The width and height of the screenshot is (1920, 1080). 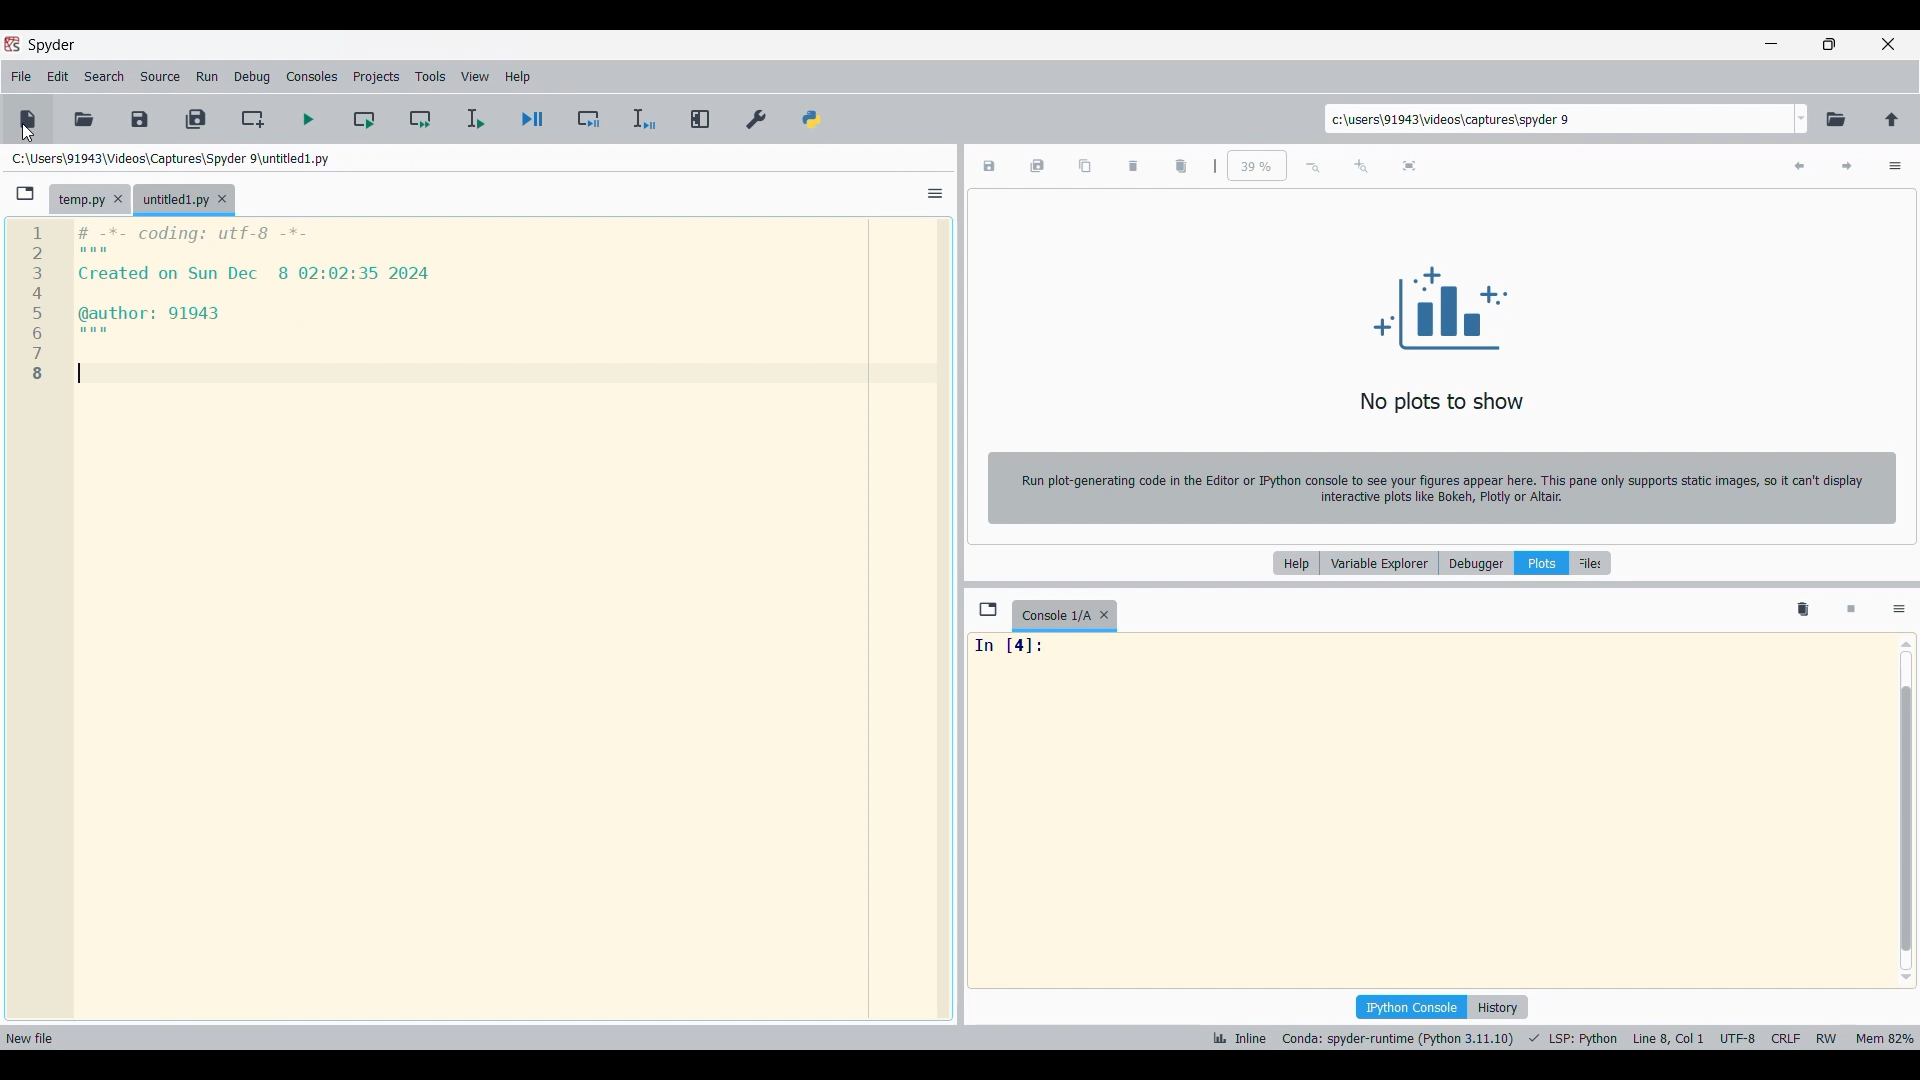 I want to click on View menu , so click(x=476, y=77).